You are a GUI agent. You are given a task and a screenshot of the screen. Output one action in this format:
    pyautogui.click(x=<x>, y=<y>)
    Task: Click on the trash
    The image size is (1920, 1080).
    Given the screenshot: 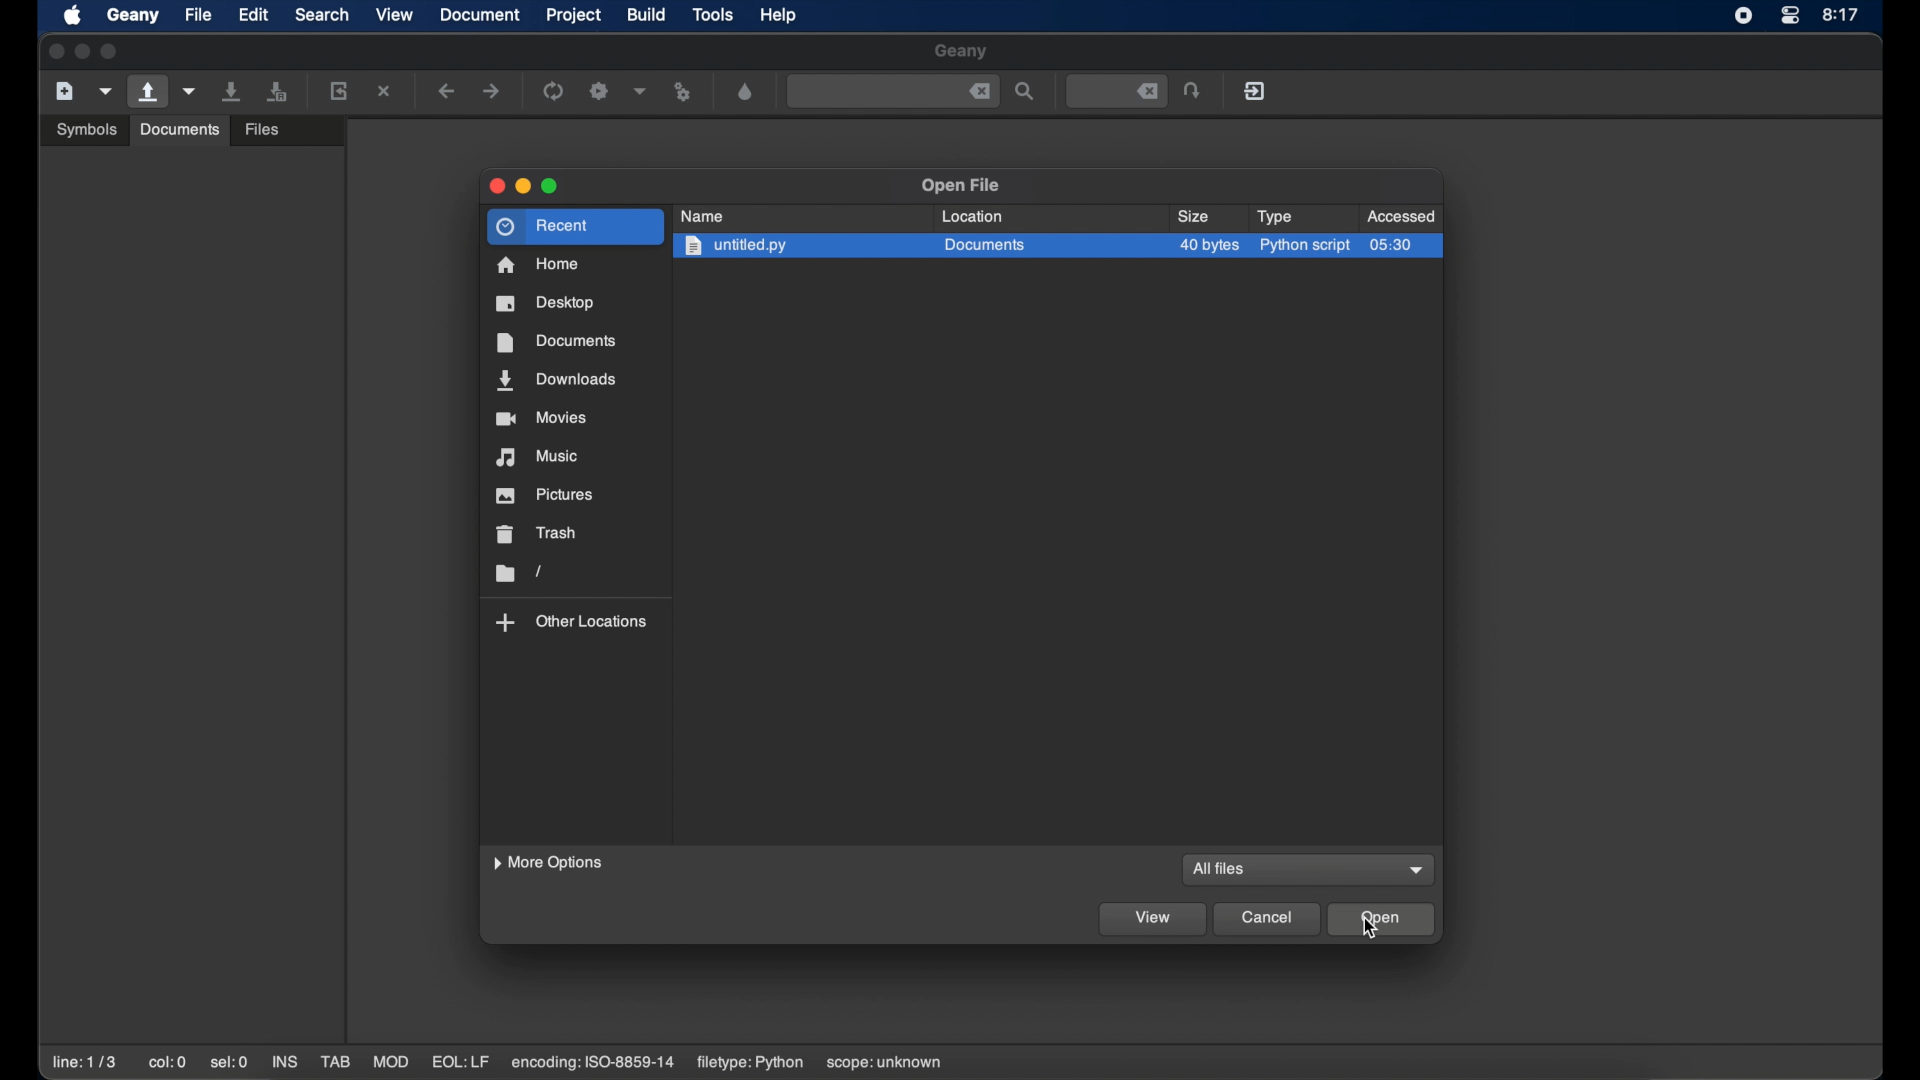 What is the action you would take?
    pyautogui.click(x=538, y=533)
    